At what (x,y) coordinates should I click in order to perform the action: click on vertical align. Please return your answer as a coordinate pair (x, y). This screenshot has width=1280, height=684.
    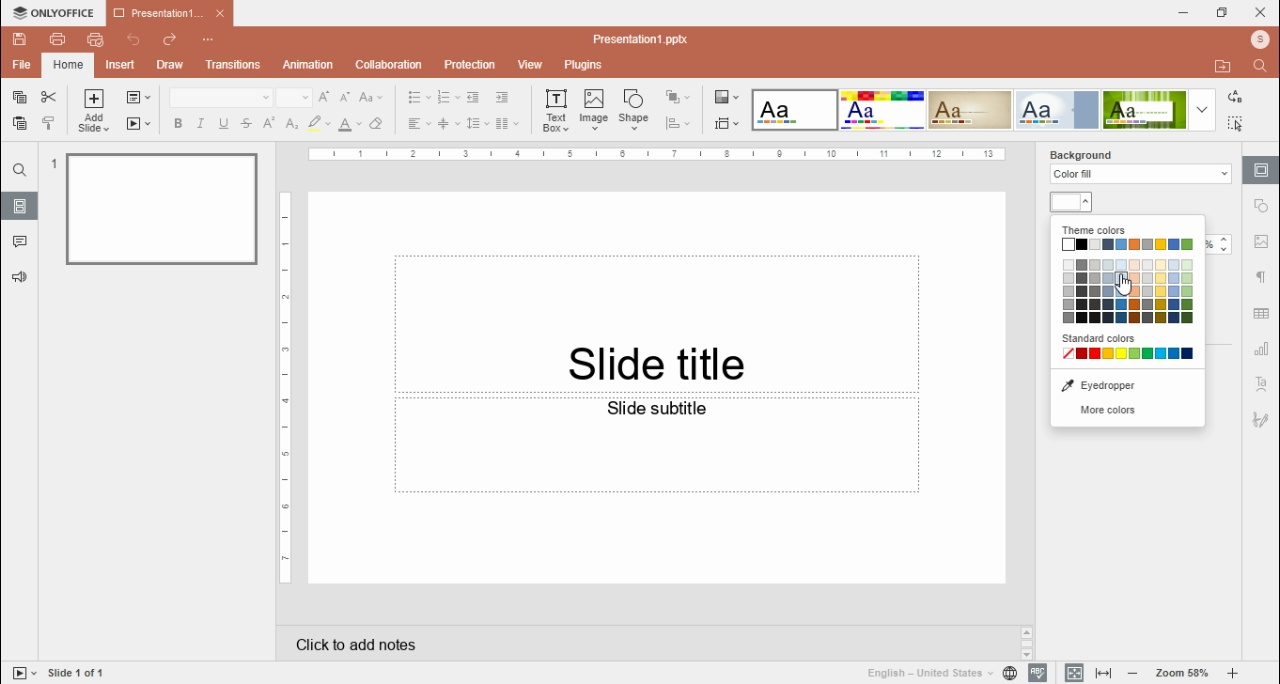
    Looking at the image, I should click on (448, 124).